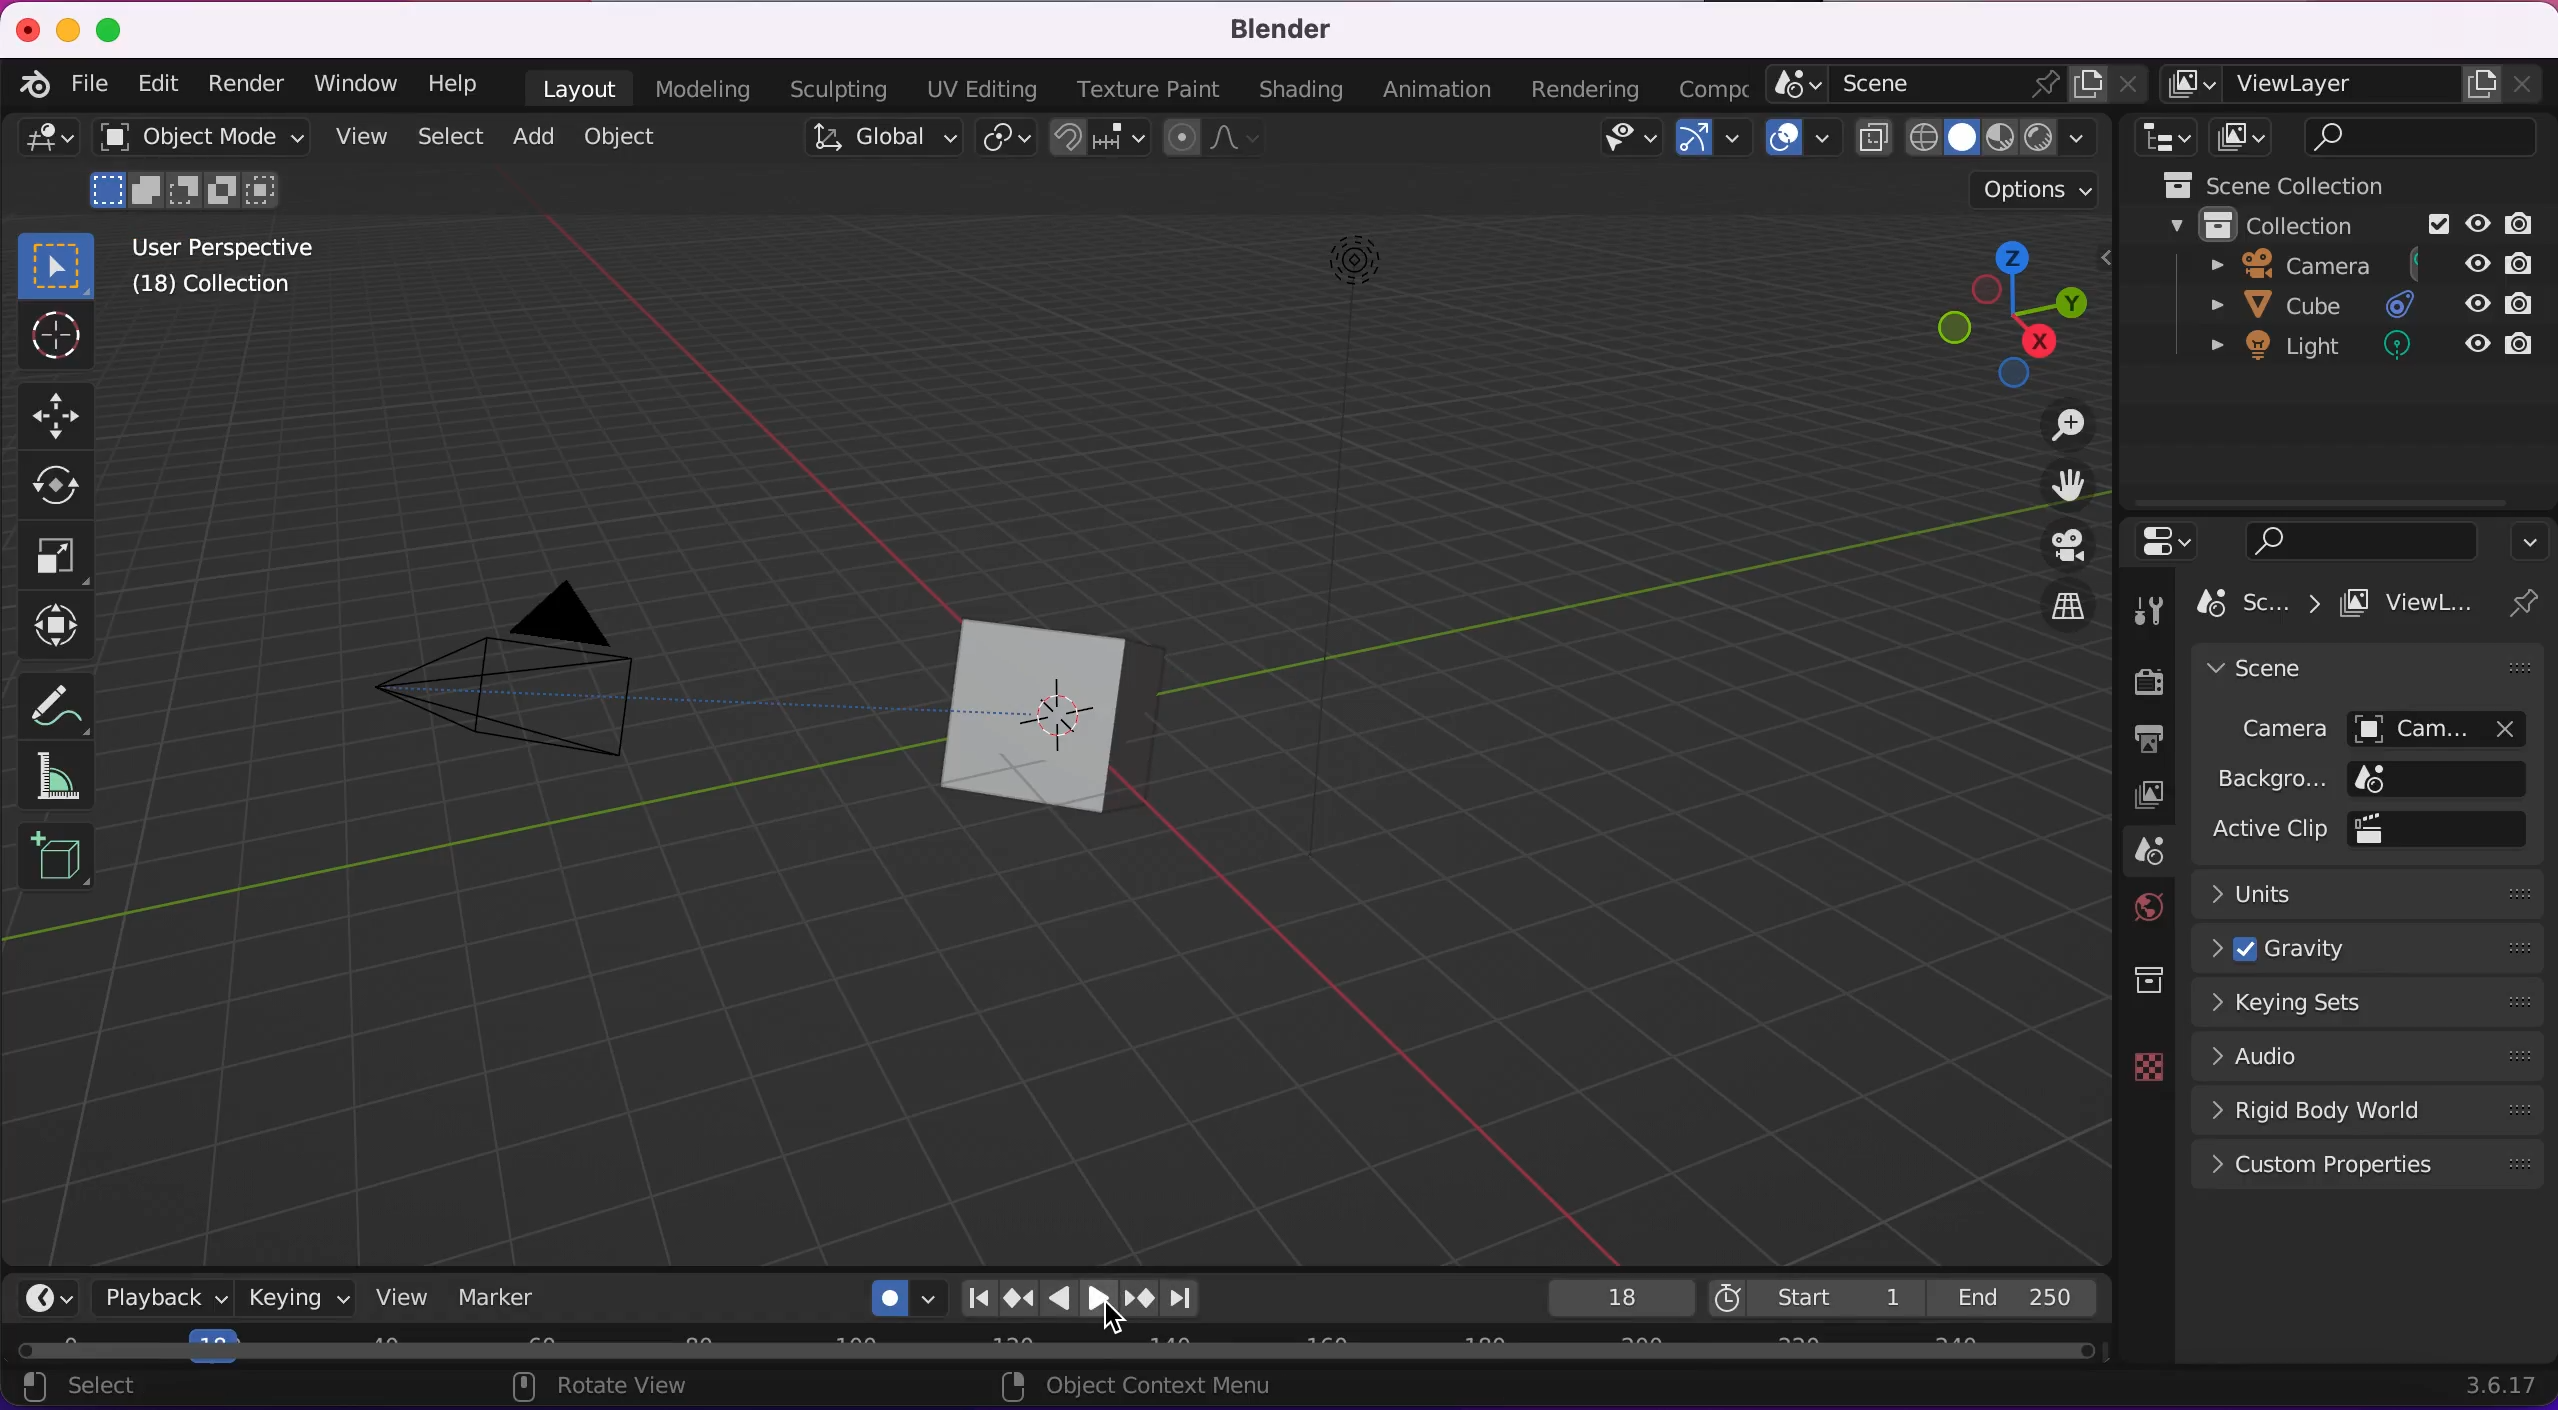  Describe the element at coordinates (2524, 605) in the screenshot. I see `pin` at that location.